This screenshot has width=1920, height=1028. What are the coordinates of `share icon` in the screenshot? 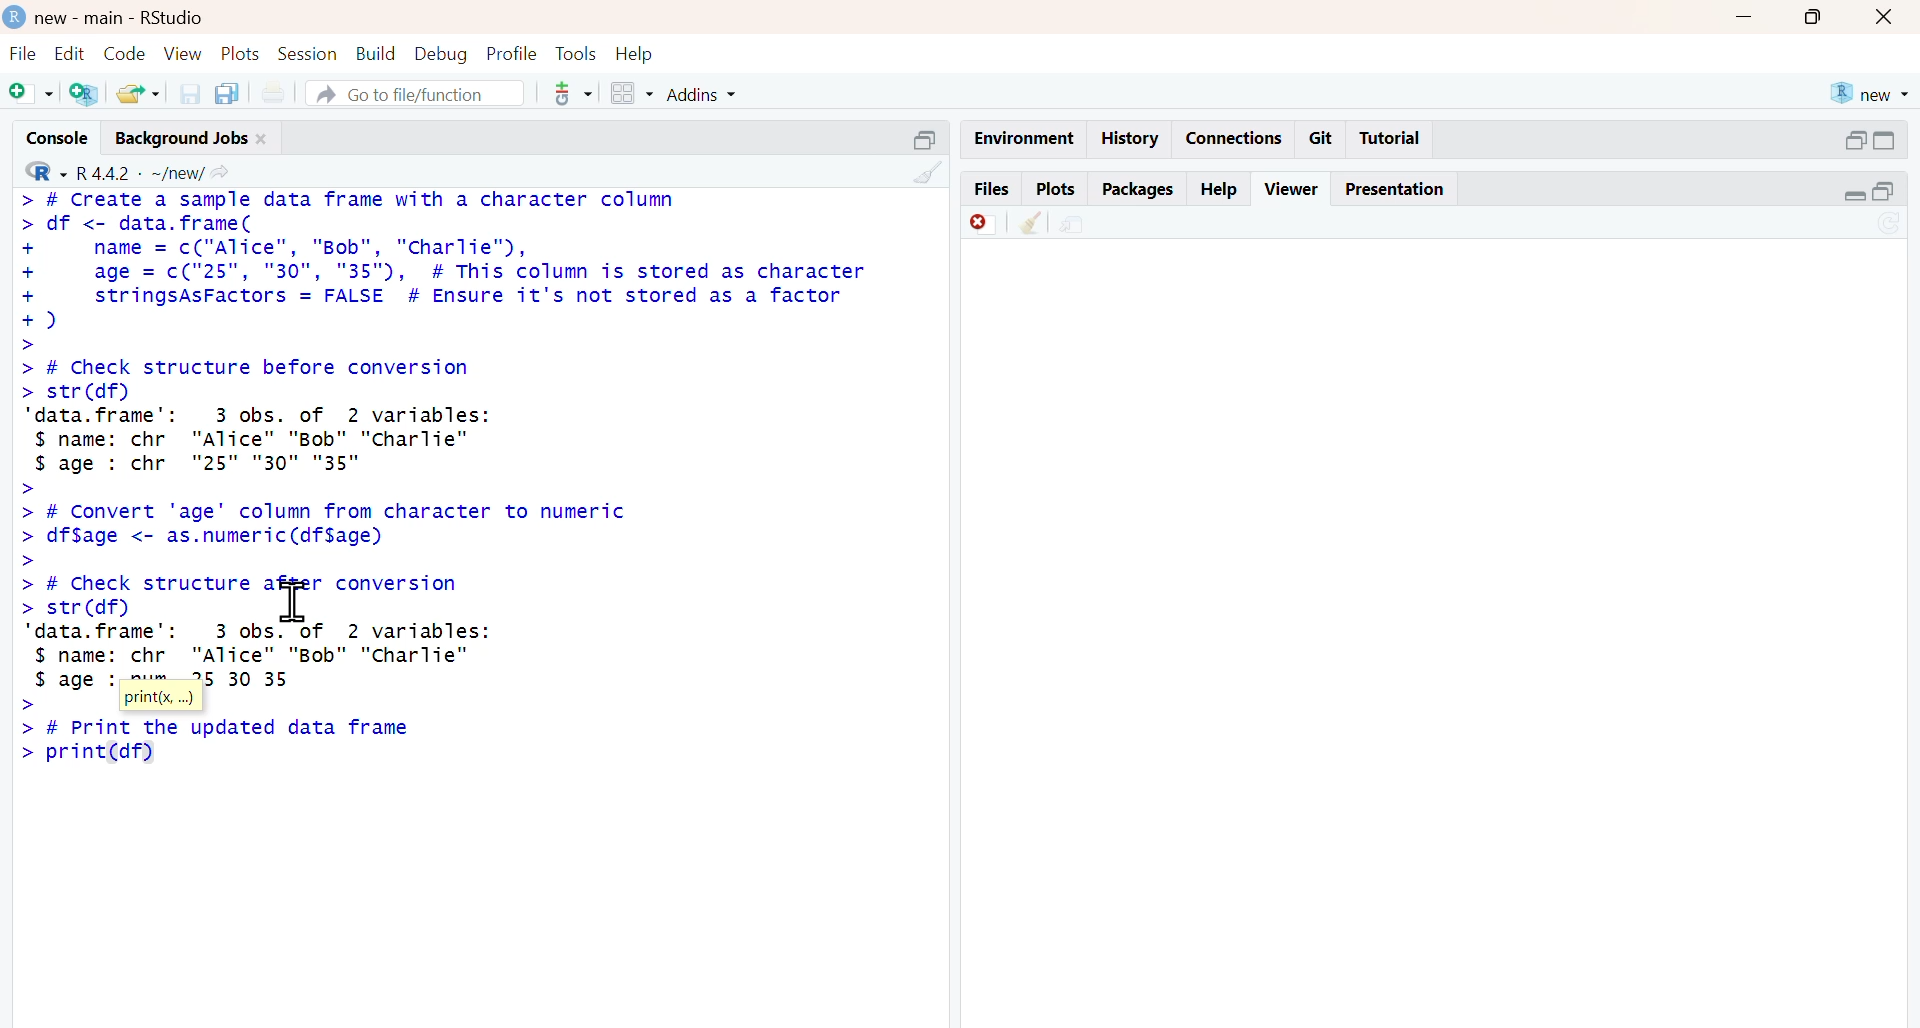 It's located at (220, 174).